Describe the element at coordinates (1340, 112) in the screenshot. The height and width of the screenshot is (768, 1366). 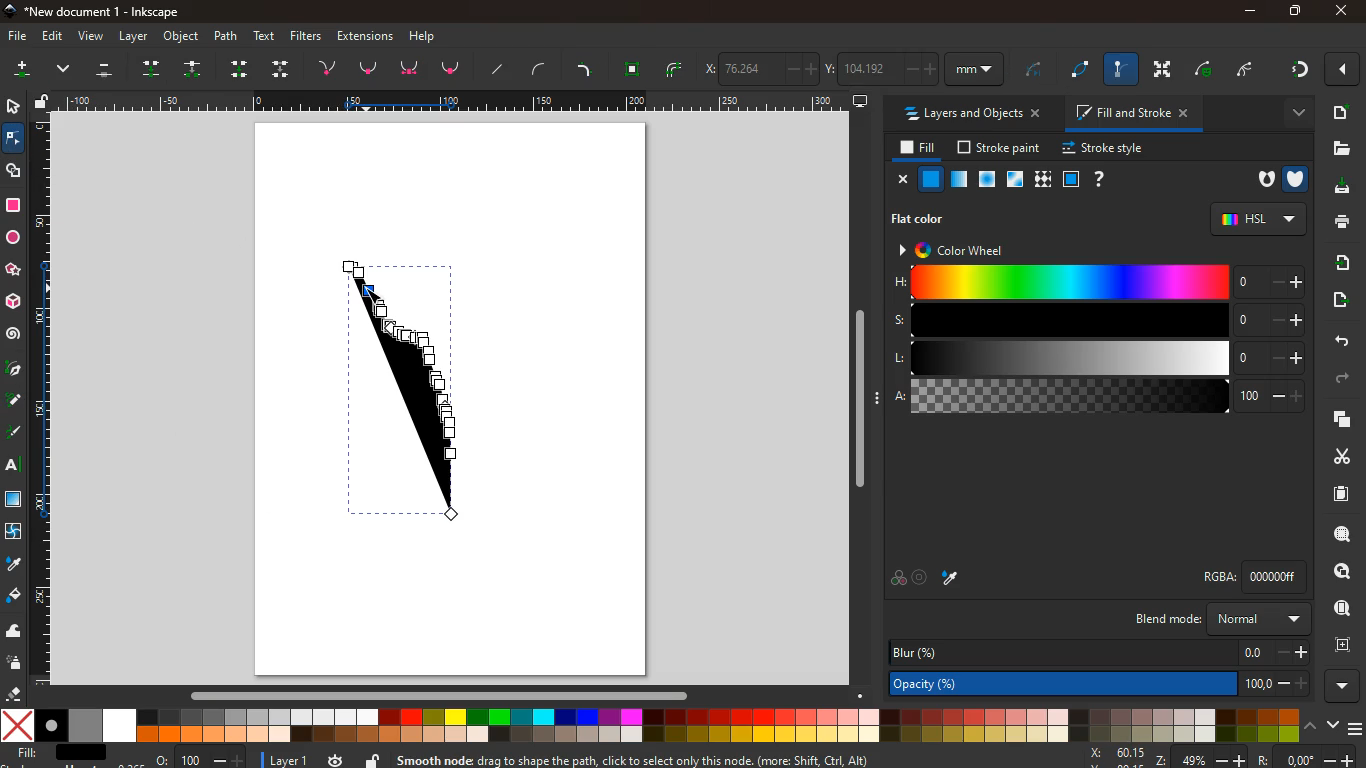
I see `add` at that location.